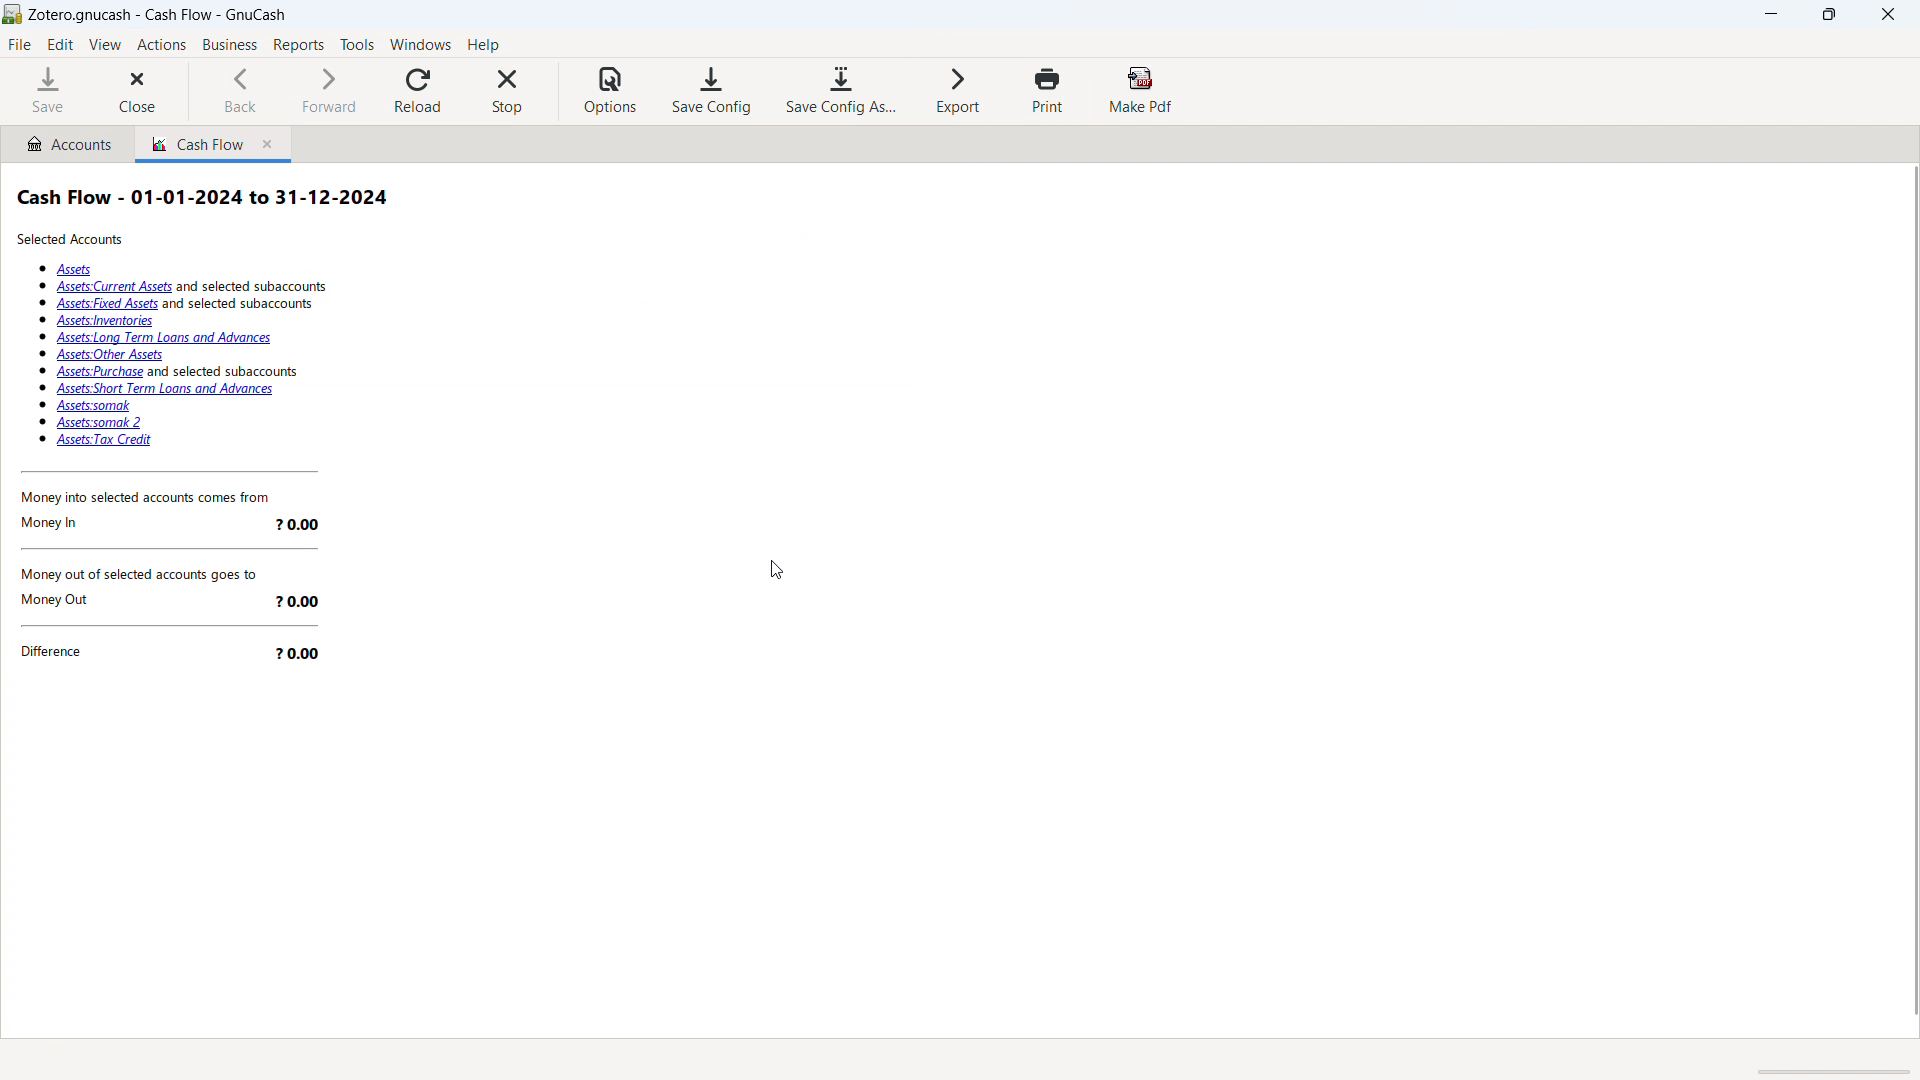 The image size is (1920, 1080). Describe the element at coordinates (168, 525) in the screenshot. I see `Money In 20.00` at that location.